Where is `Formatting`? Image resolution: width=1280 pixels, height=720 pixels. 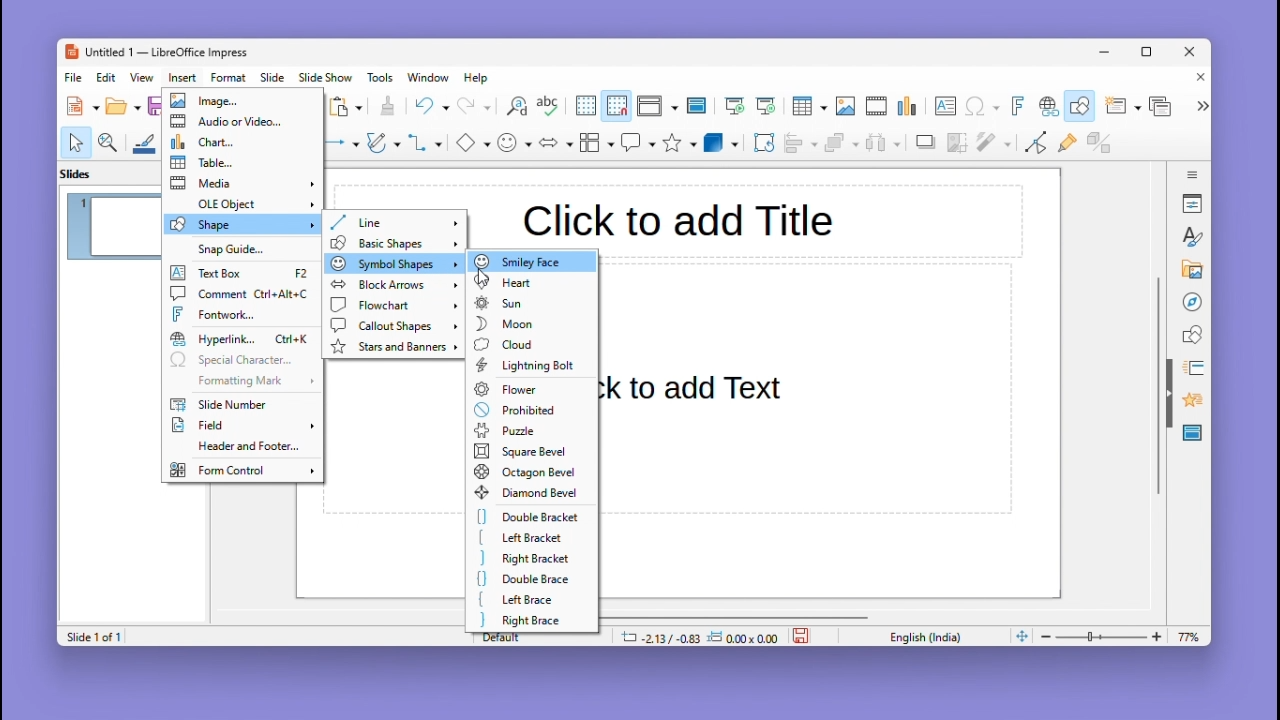 Formatting is located at coordinates (239, 380).